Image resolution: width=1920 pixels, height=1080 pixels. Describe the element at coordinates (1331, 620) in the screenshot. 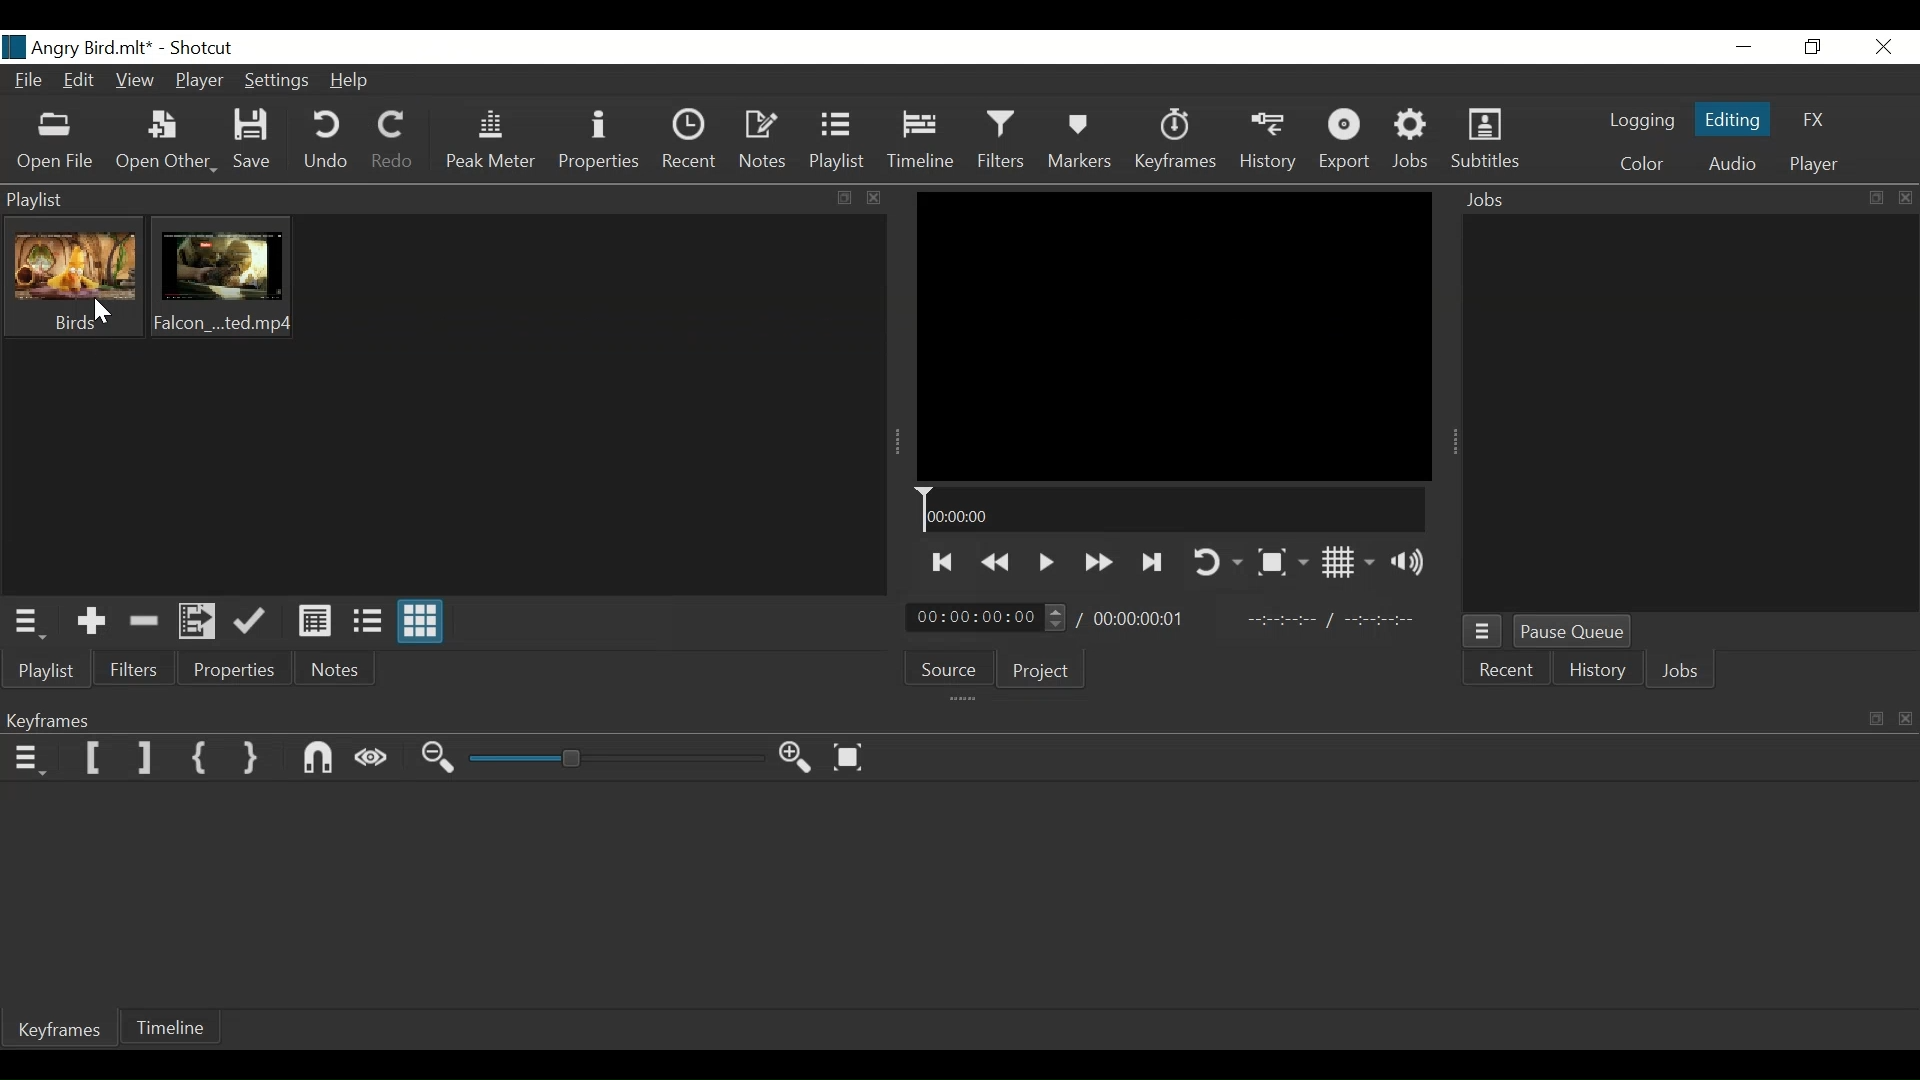

I see `In point` at that location.